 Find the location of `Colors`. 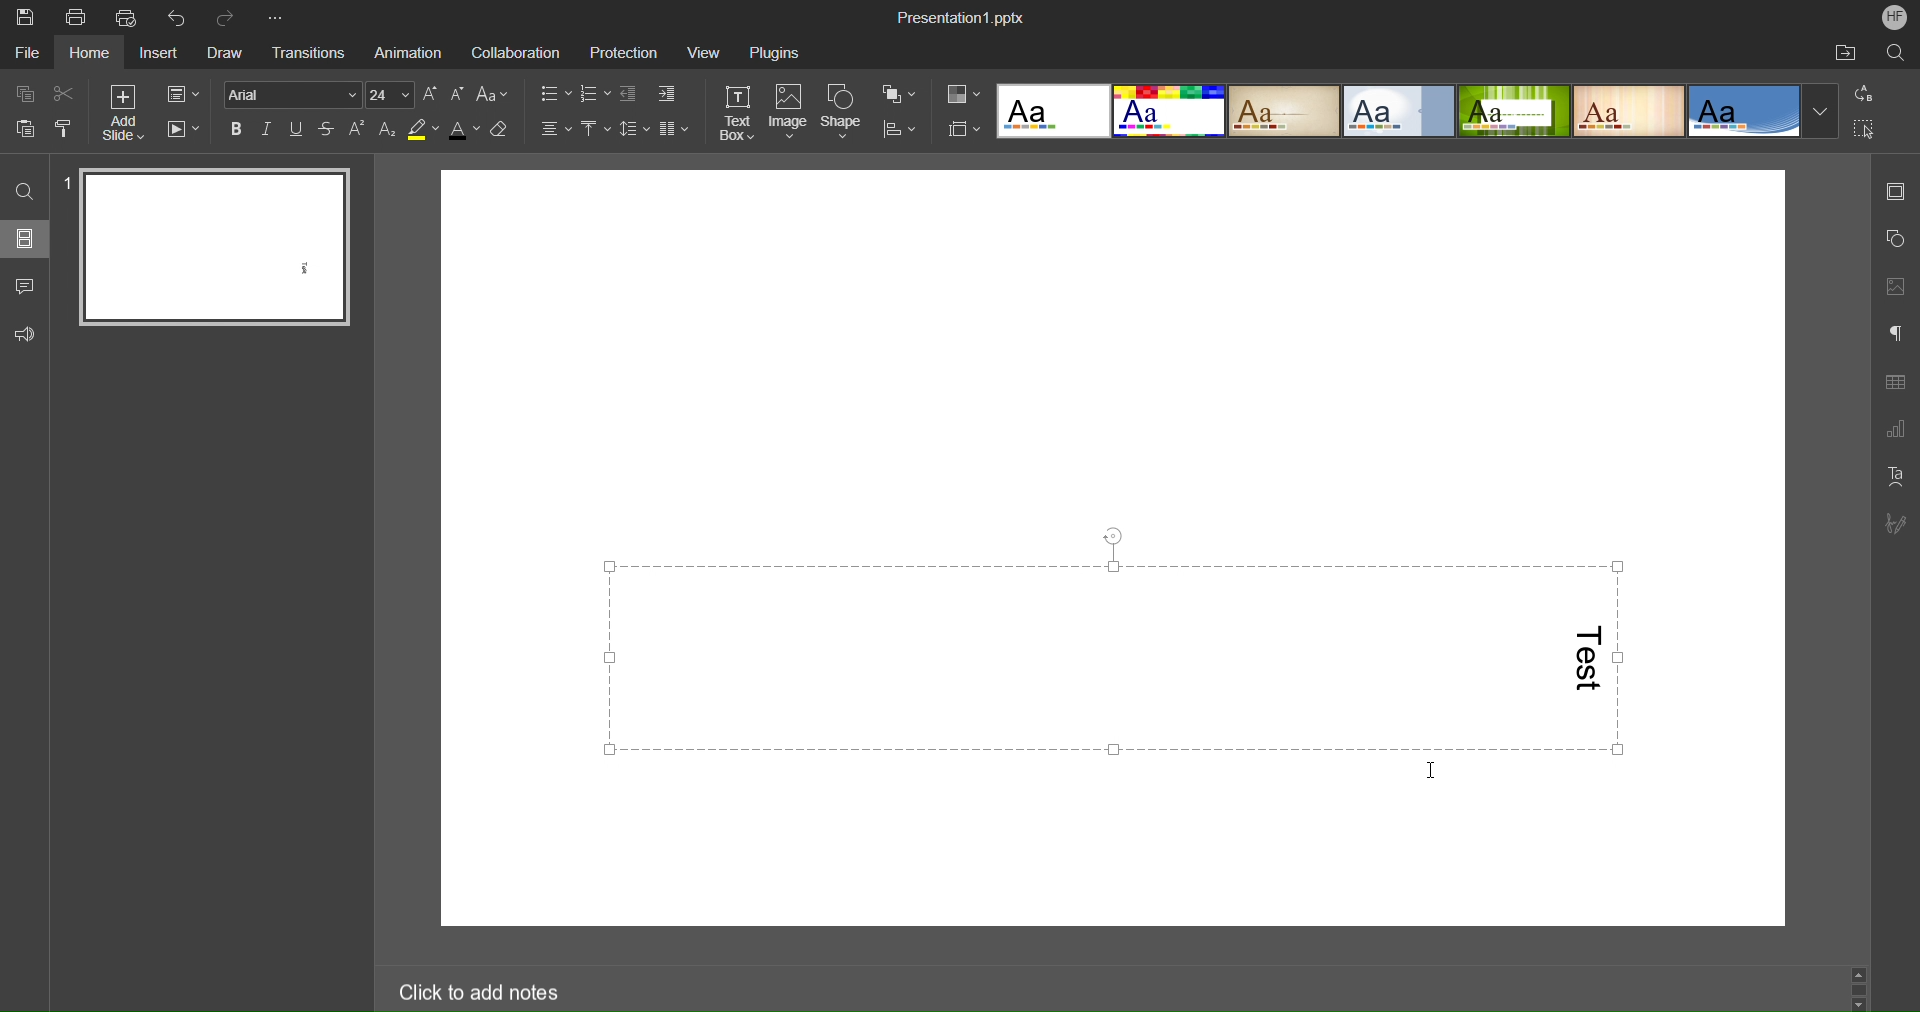

Colors is located at coordinates (964, 95).